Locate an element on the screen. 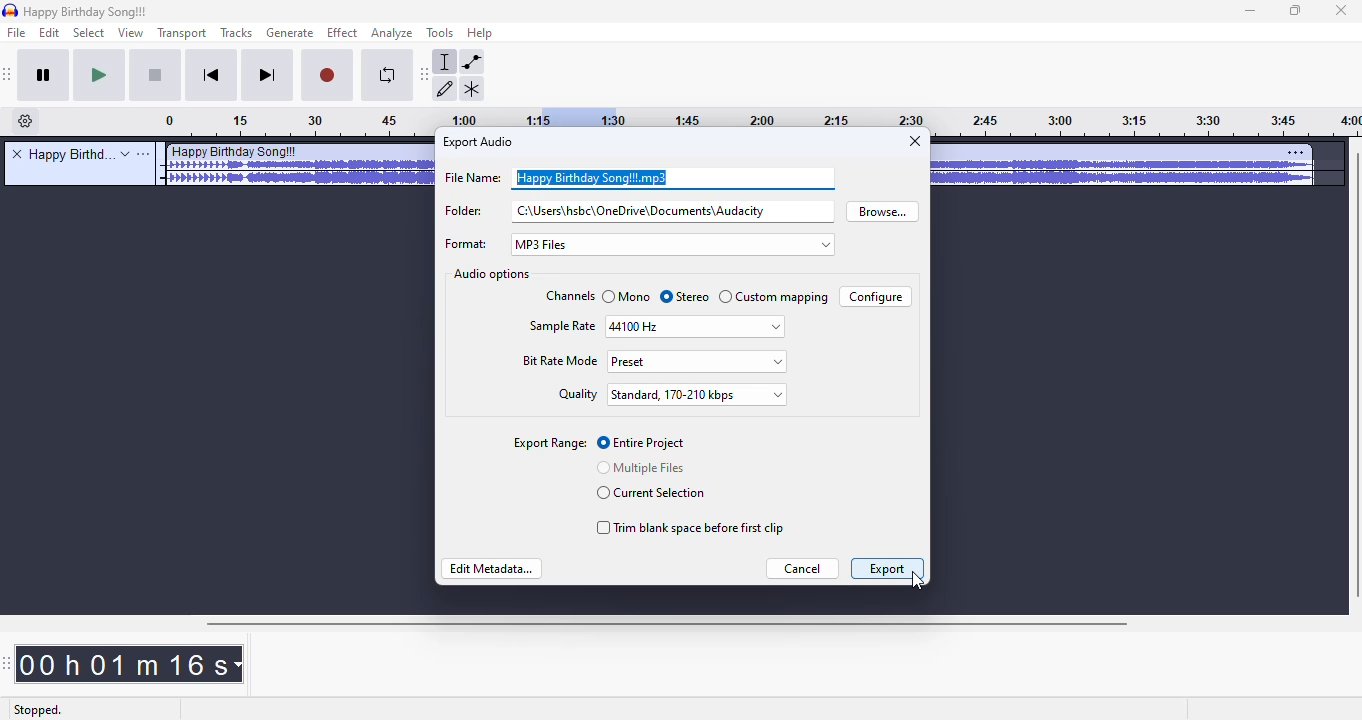  title is located at coordinates (69, 154).